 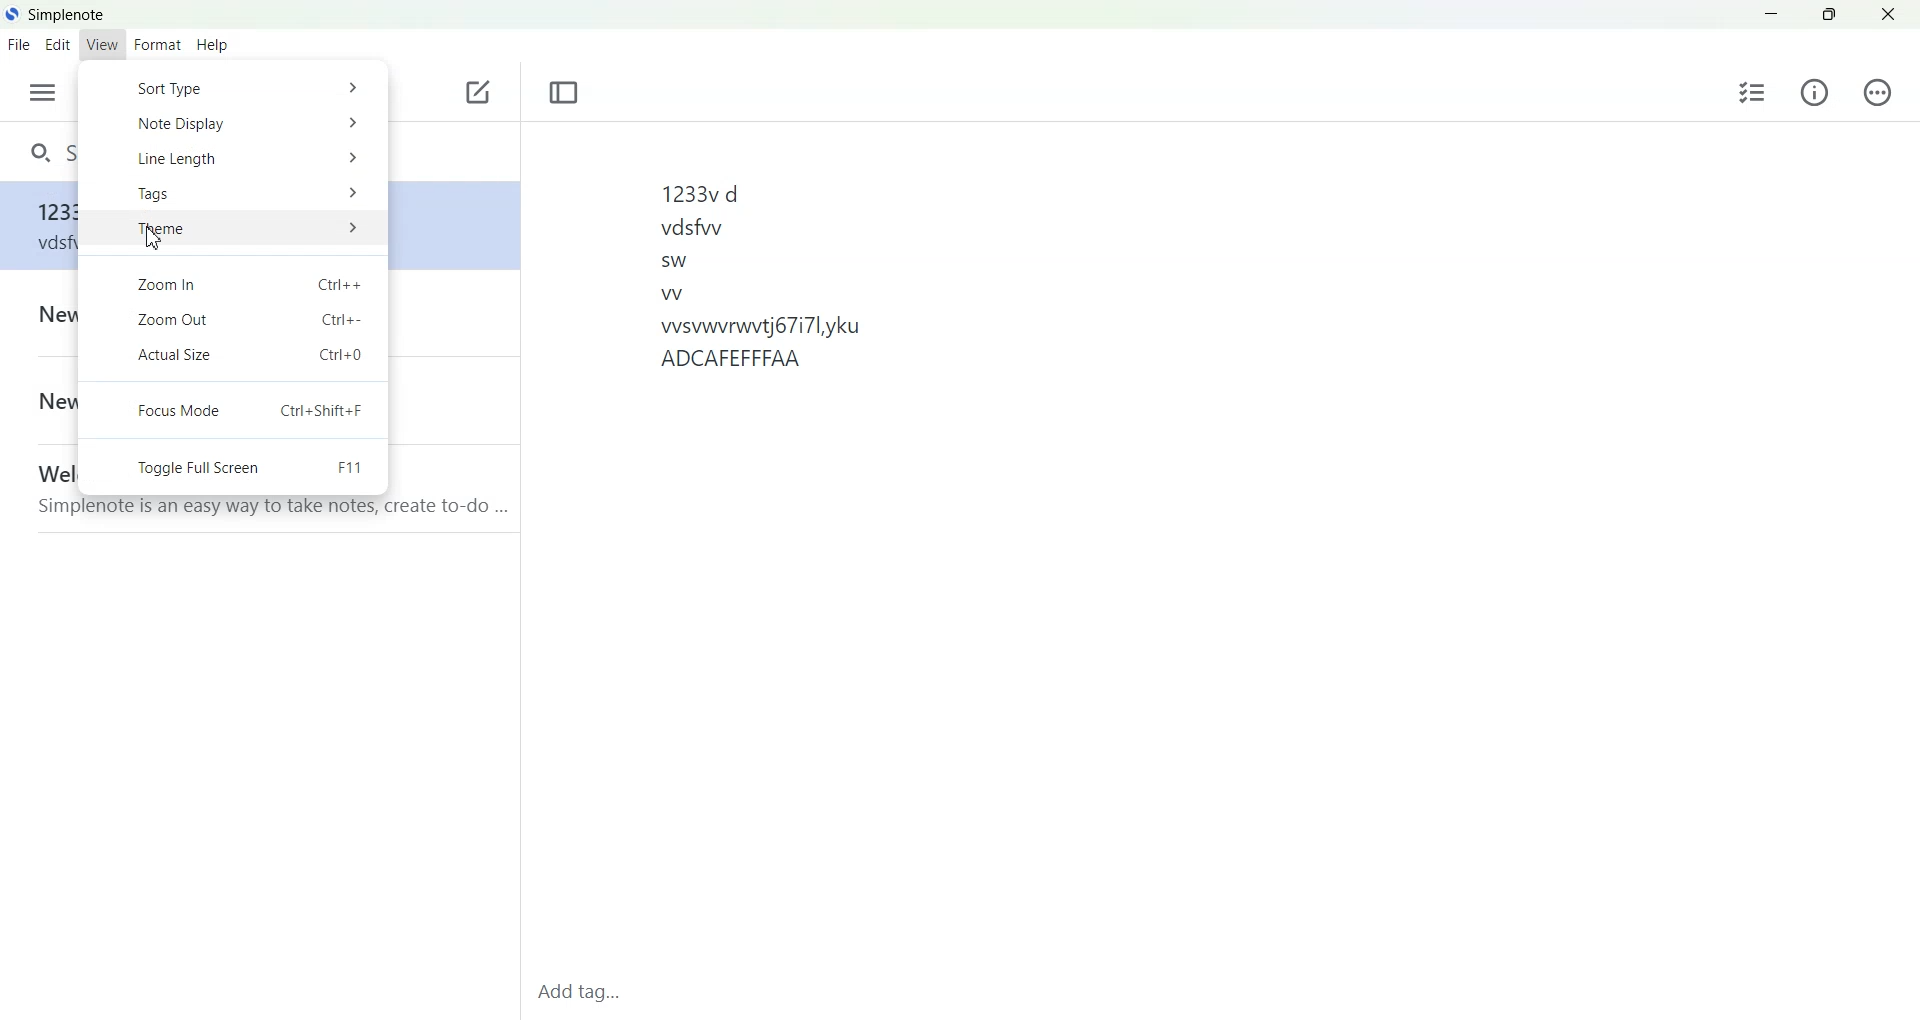 What do you see at coordinates (233, 467) in the screenshot?
I see `Toggle full screen` at bounding box center [233, 467].